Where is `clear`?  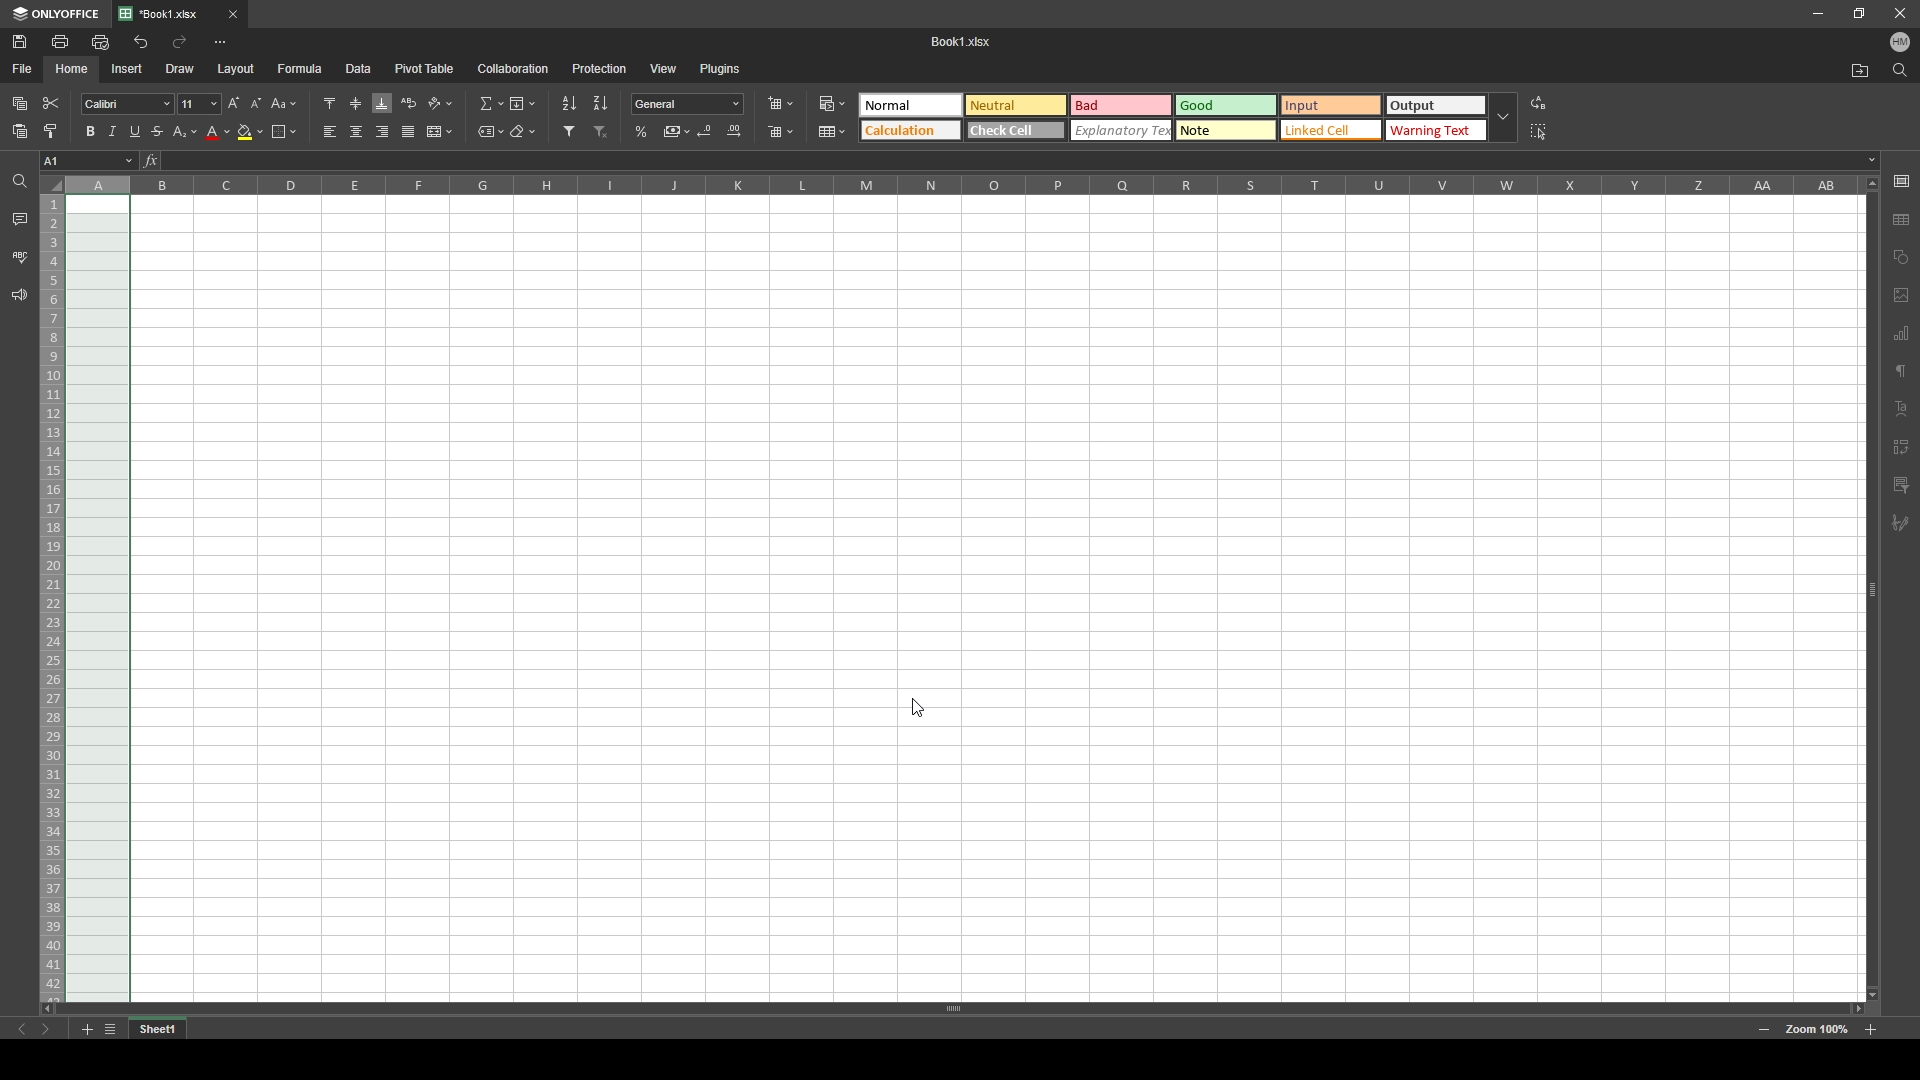
clear is located at coordinates (524, 132).